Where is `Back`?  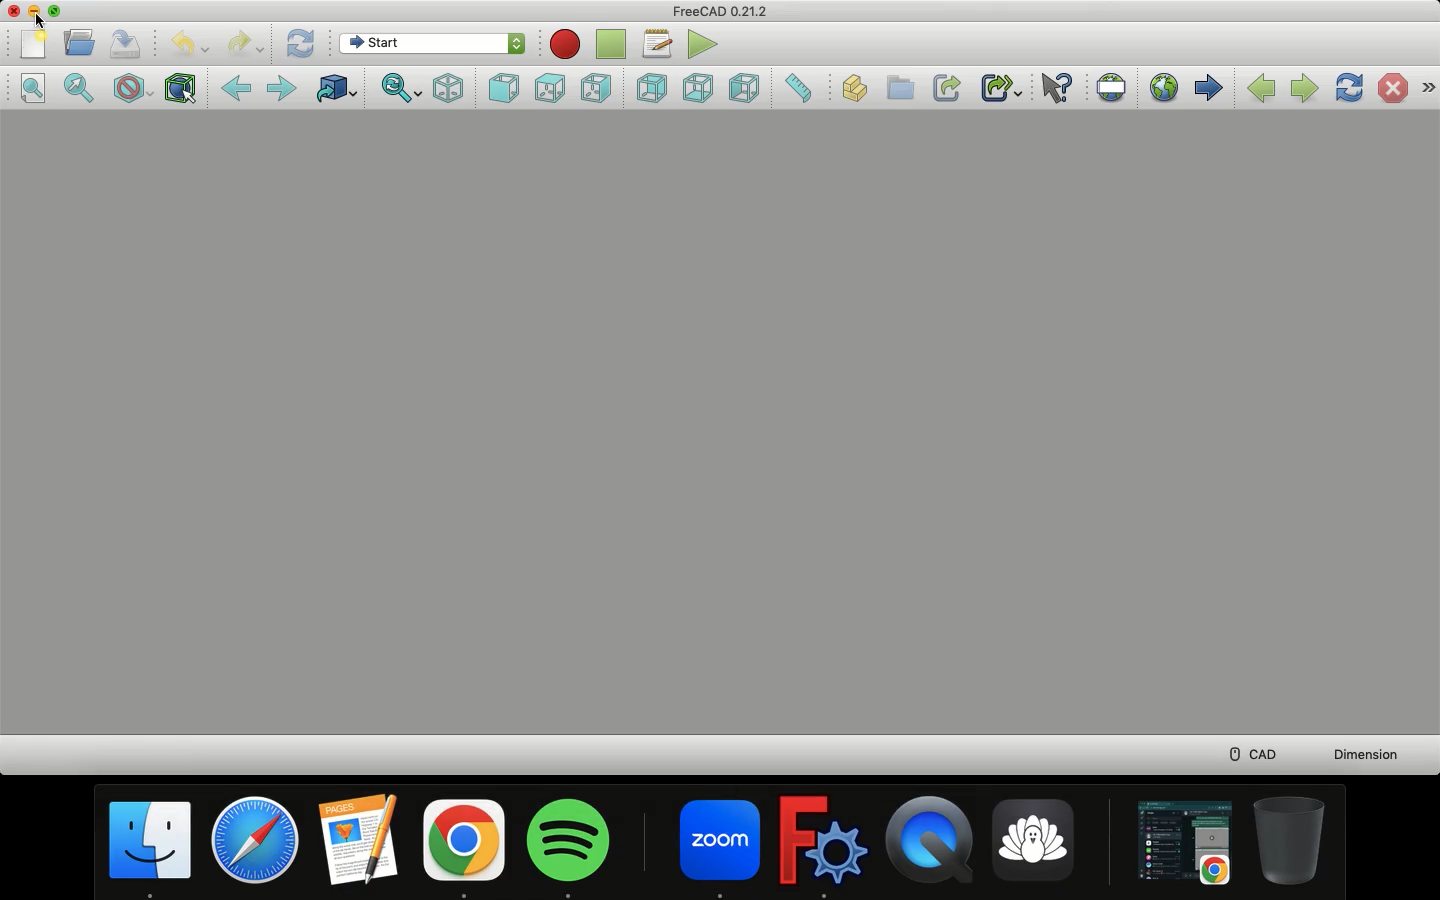 Back is located at coordinates (236, 86).